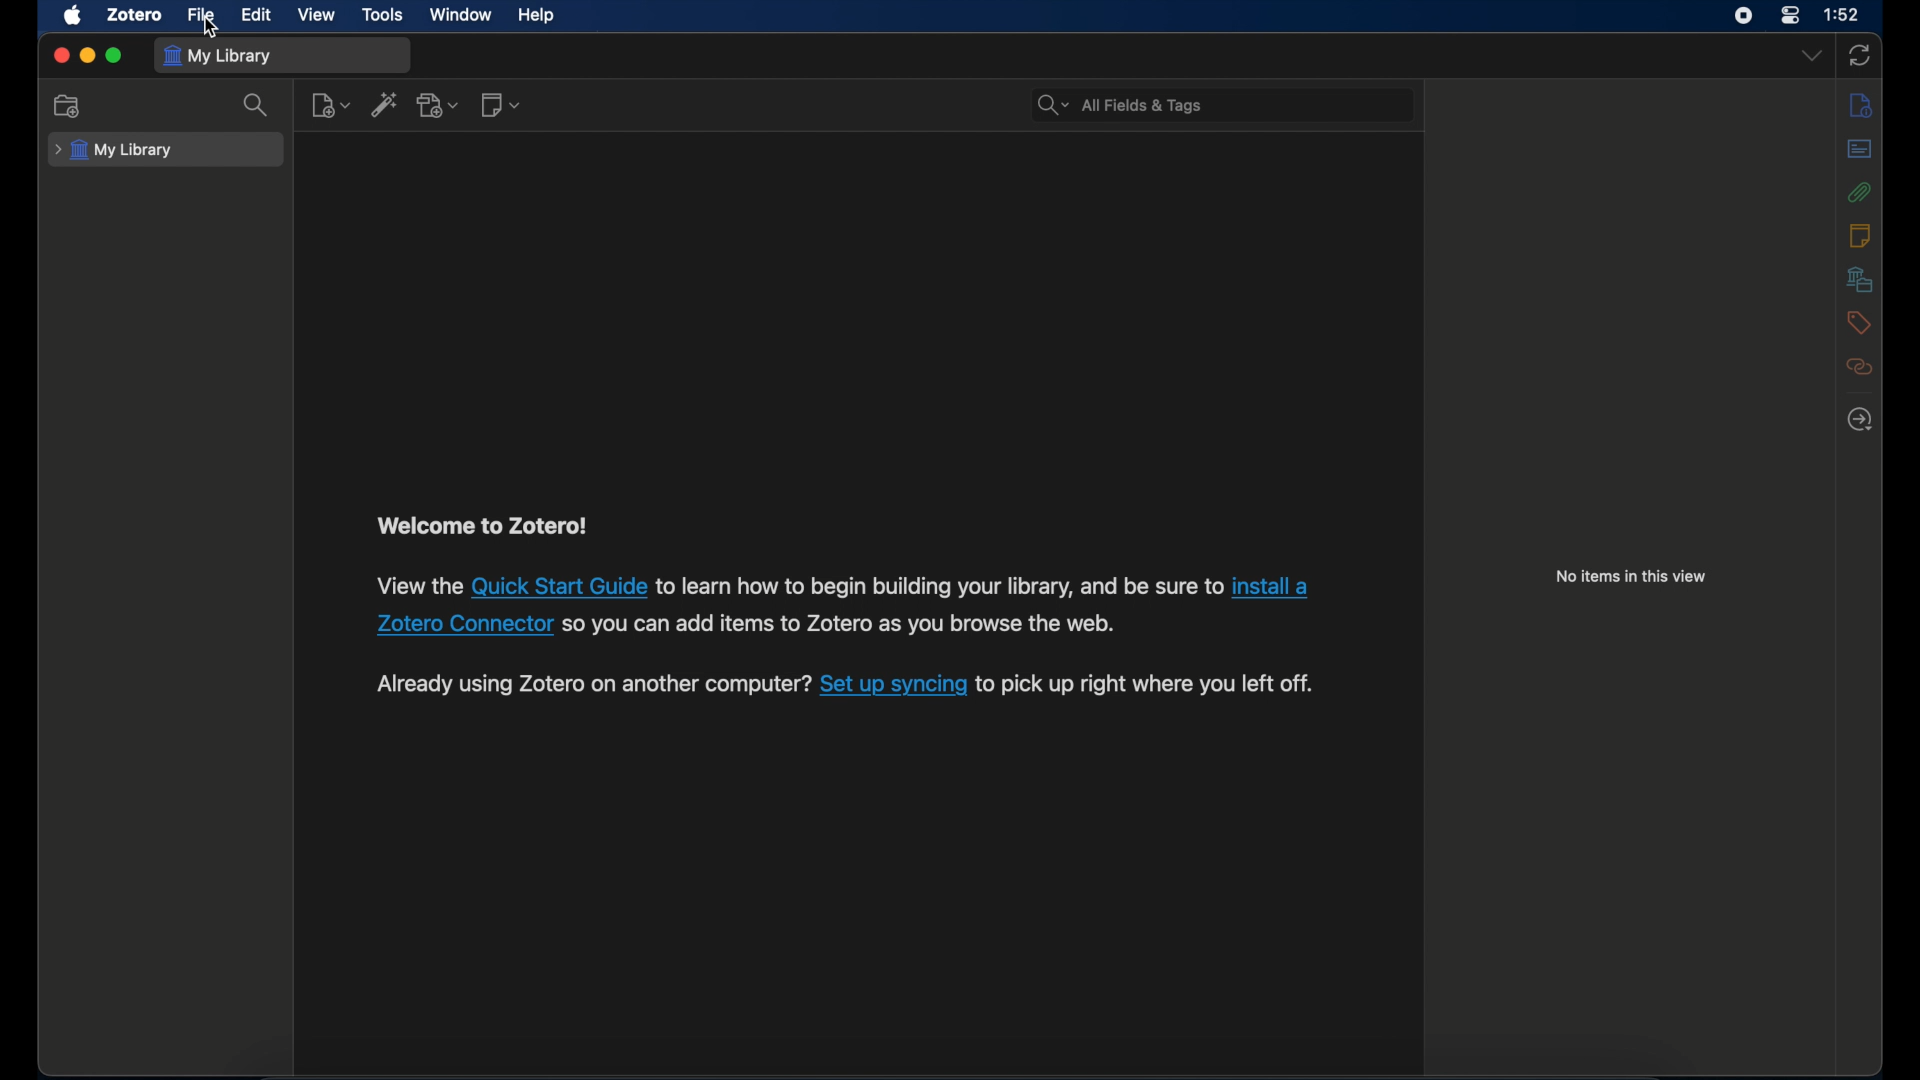 Image resolution: width=1920 pixels, height=1080 pixels. I want to click on so you can add items to Zotero as you browse the web., so click(837, 625).